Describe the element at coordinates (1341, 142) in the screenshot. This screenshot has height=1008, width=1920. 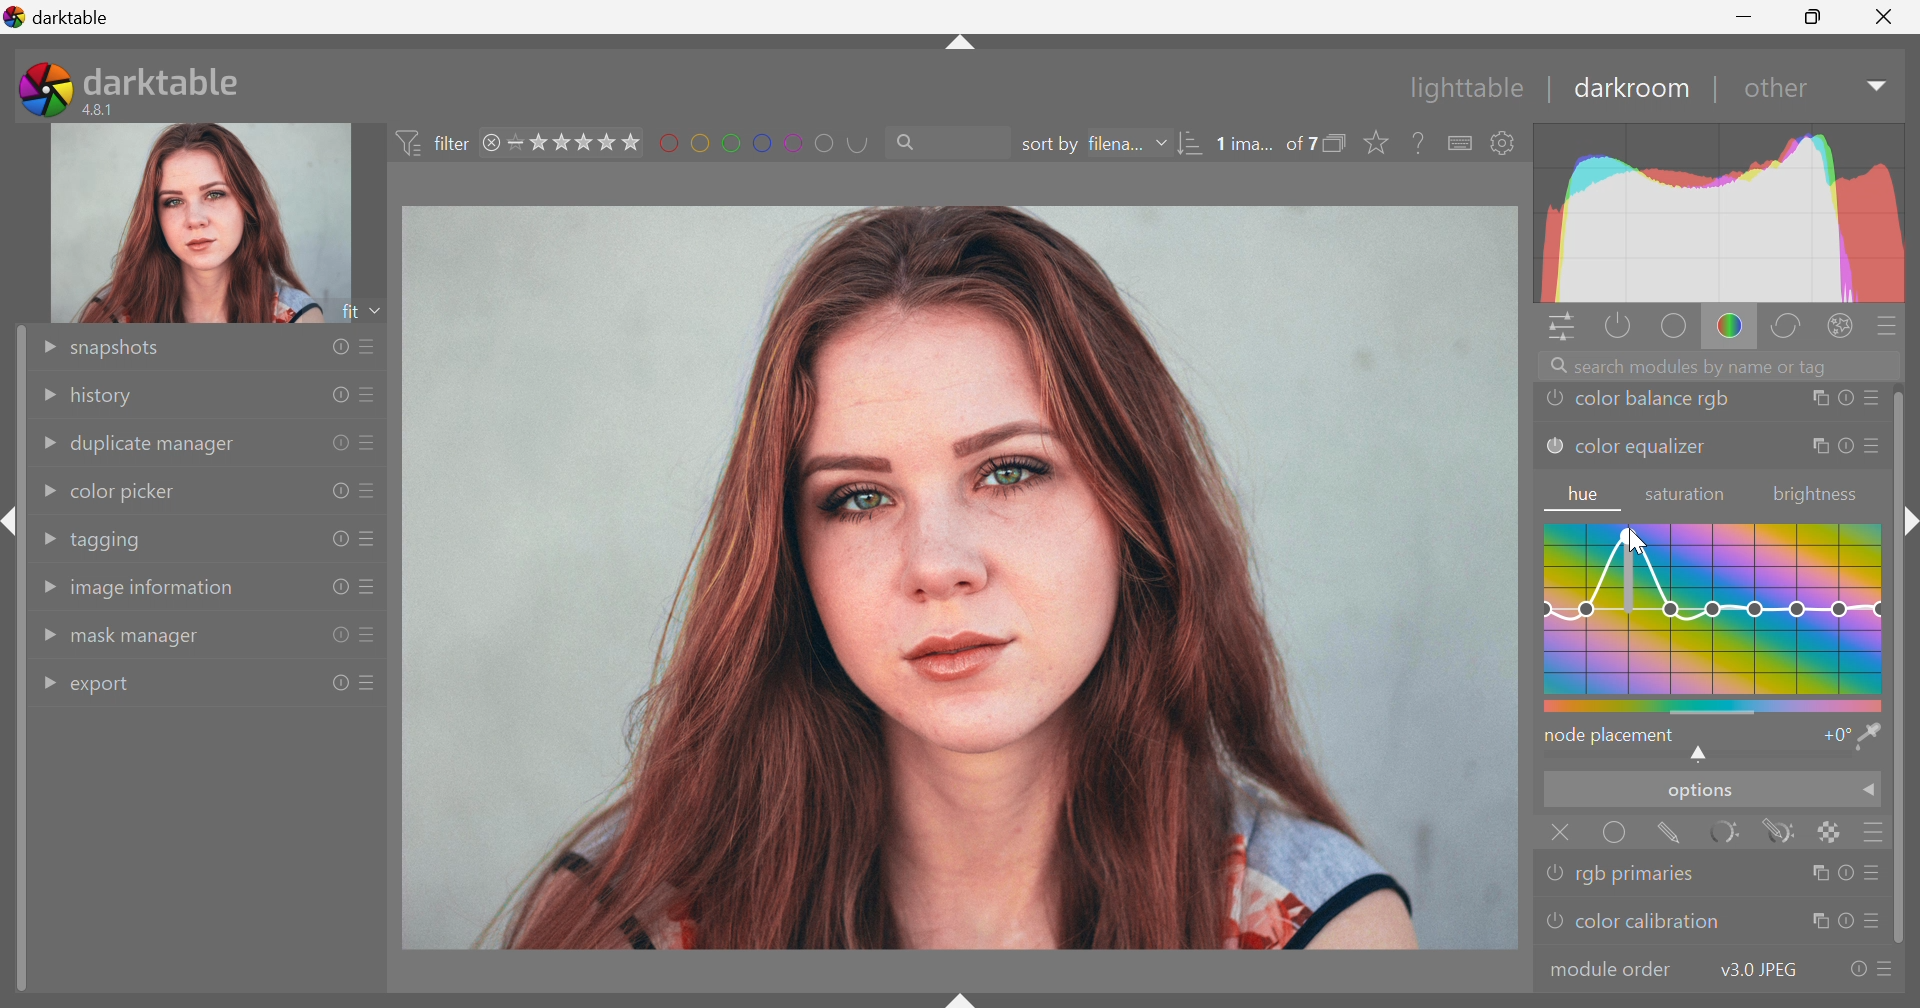
I see `collapse grouped images` at that location.